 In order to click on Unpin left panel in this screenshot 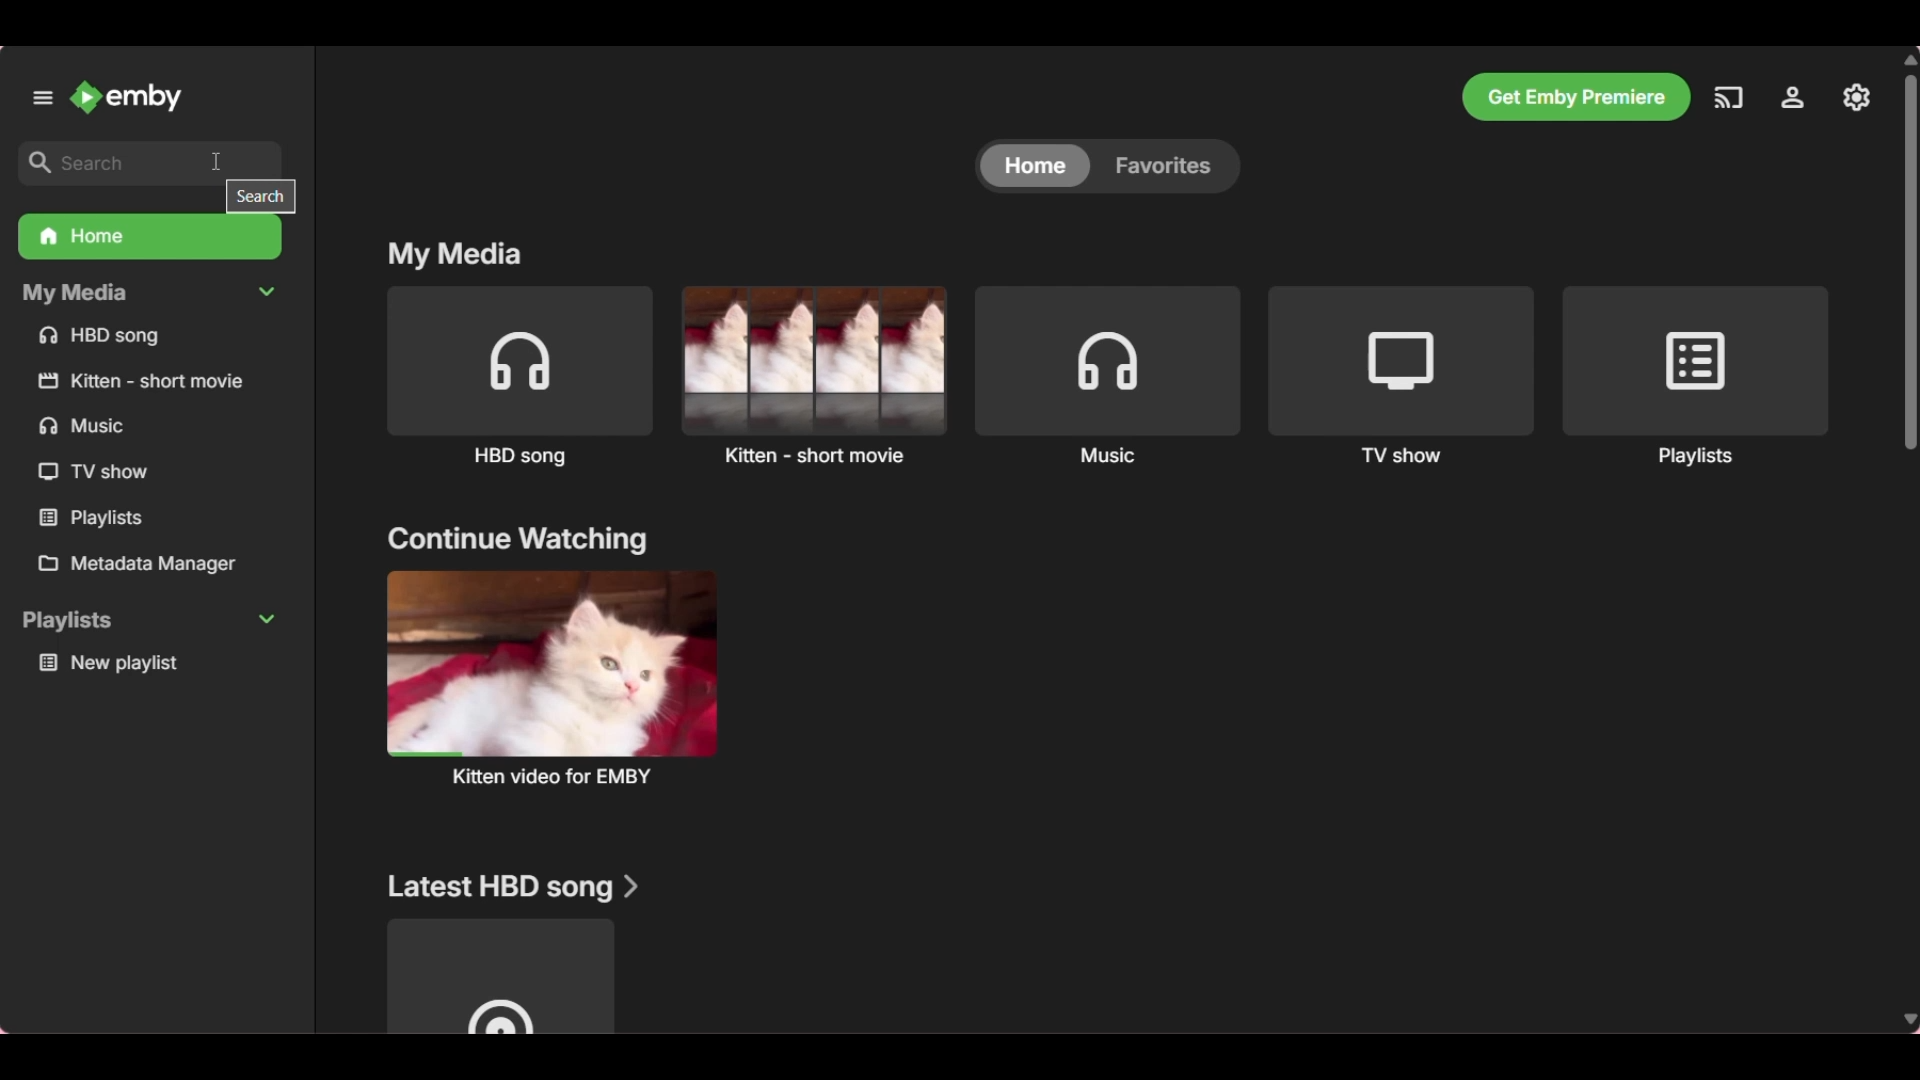, I will do `click(41, 97)`.